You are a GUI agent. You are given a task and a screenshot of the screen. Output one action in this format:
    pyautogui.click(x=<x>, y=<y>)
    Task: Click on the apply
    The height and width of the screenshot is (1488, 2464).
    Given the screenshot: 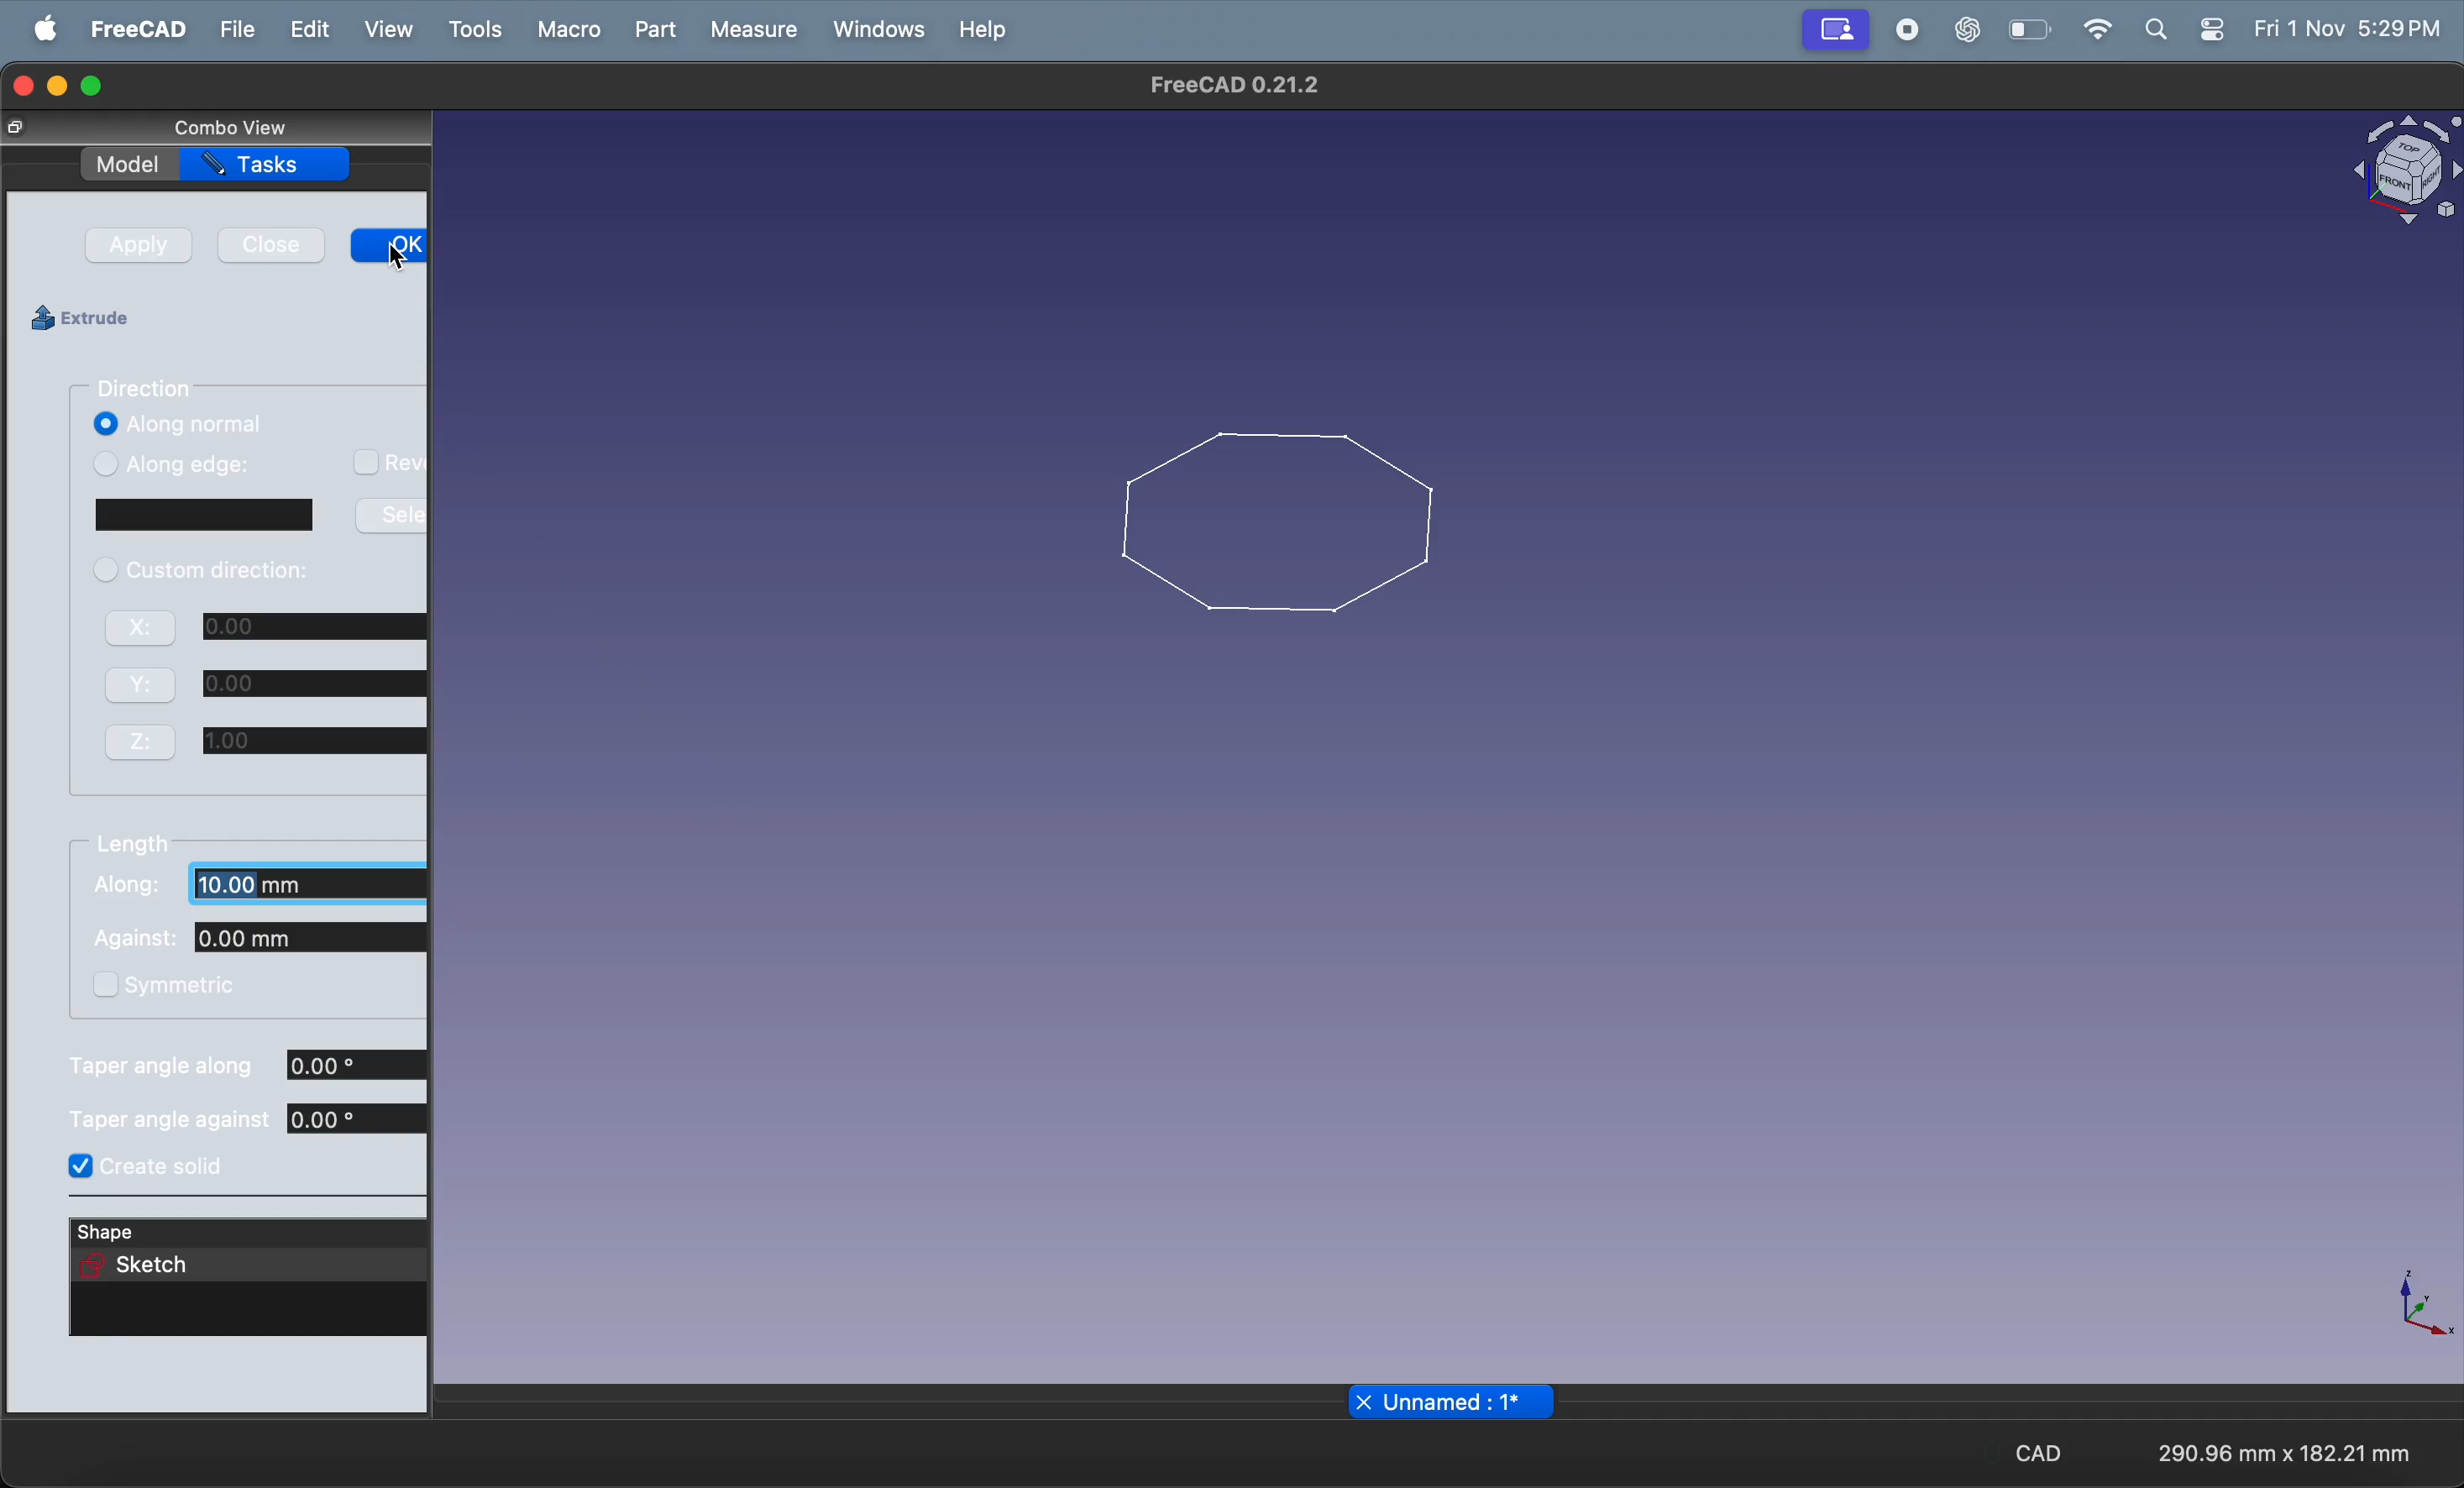 What is the action you would take?
    pyautogui.click(x=144, y=246)
    